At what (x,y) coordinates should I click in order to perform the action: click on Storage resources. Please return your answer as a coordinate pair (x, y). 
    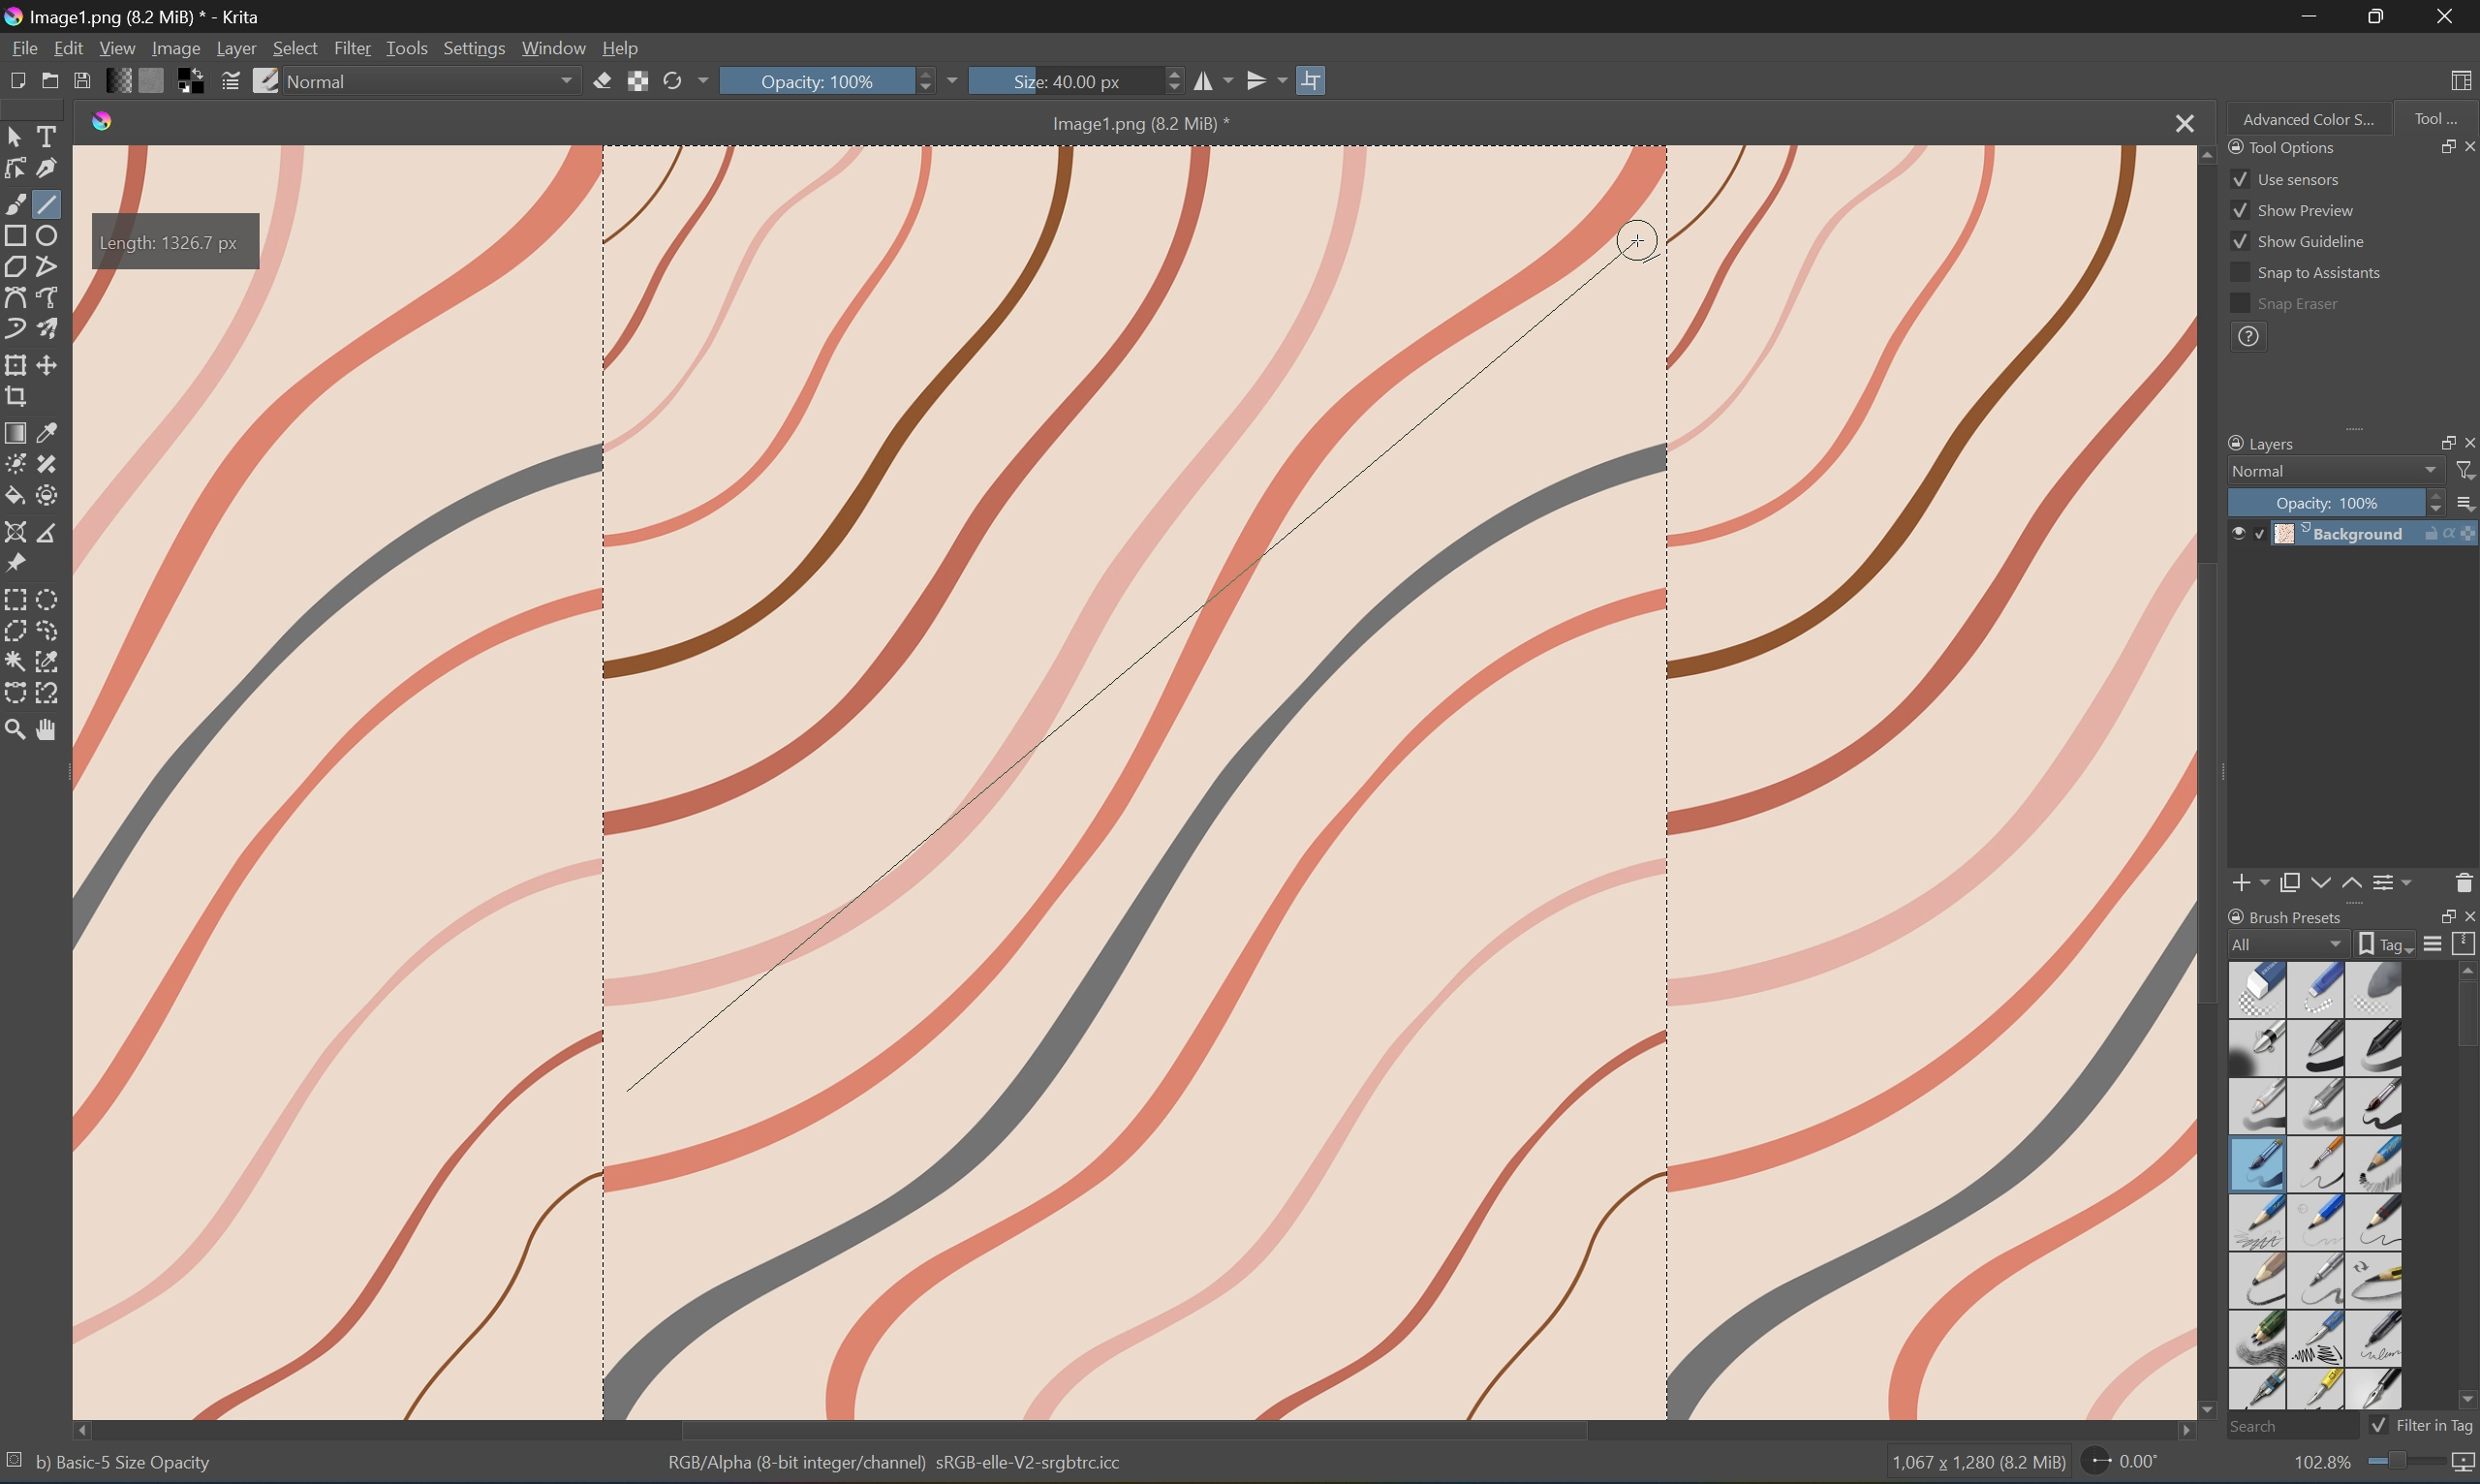
    Looking at the image, I should click on (2465, 943).